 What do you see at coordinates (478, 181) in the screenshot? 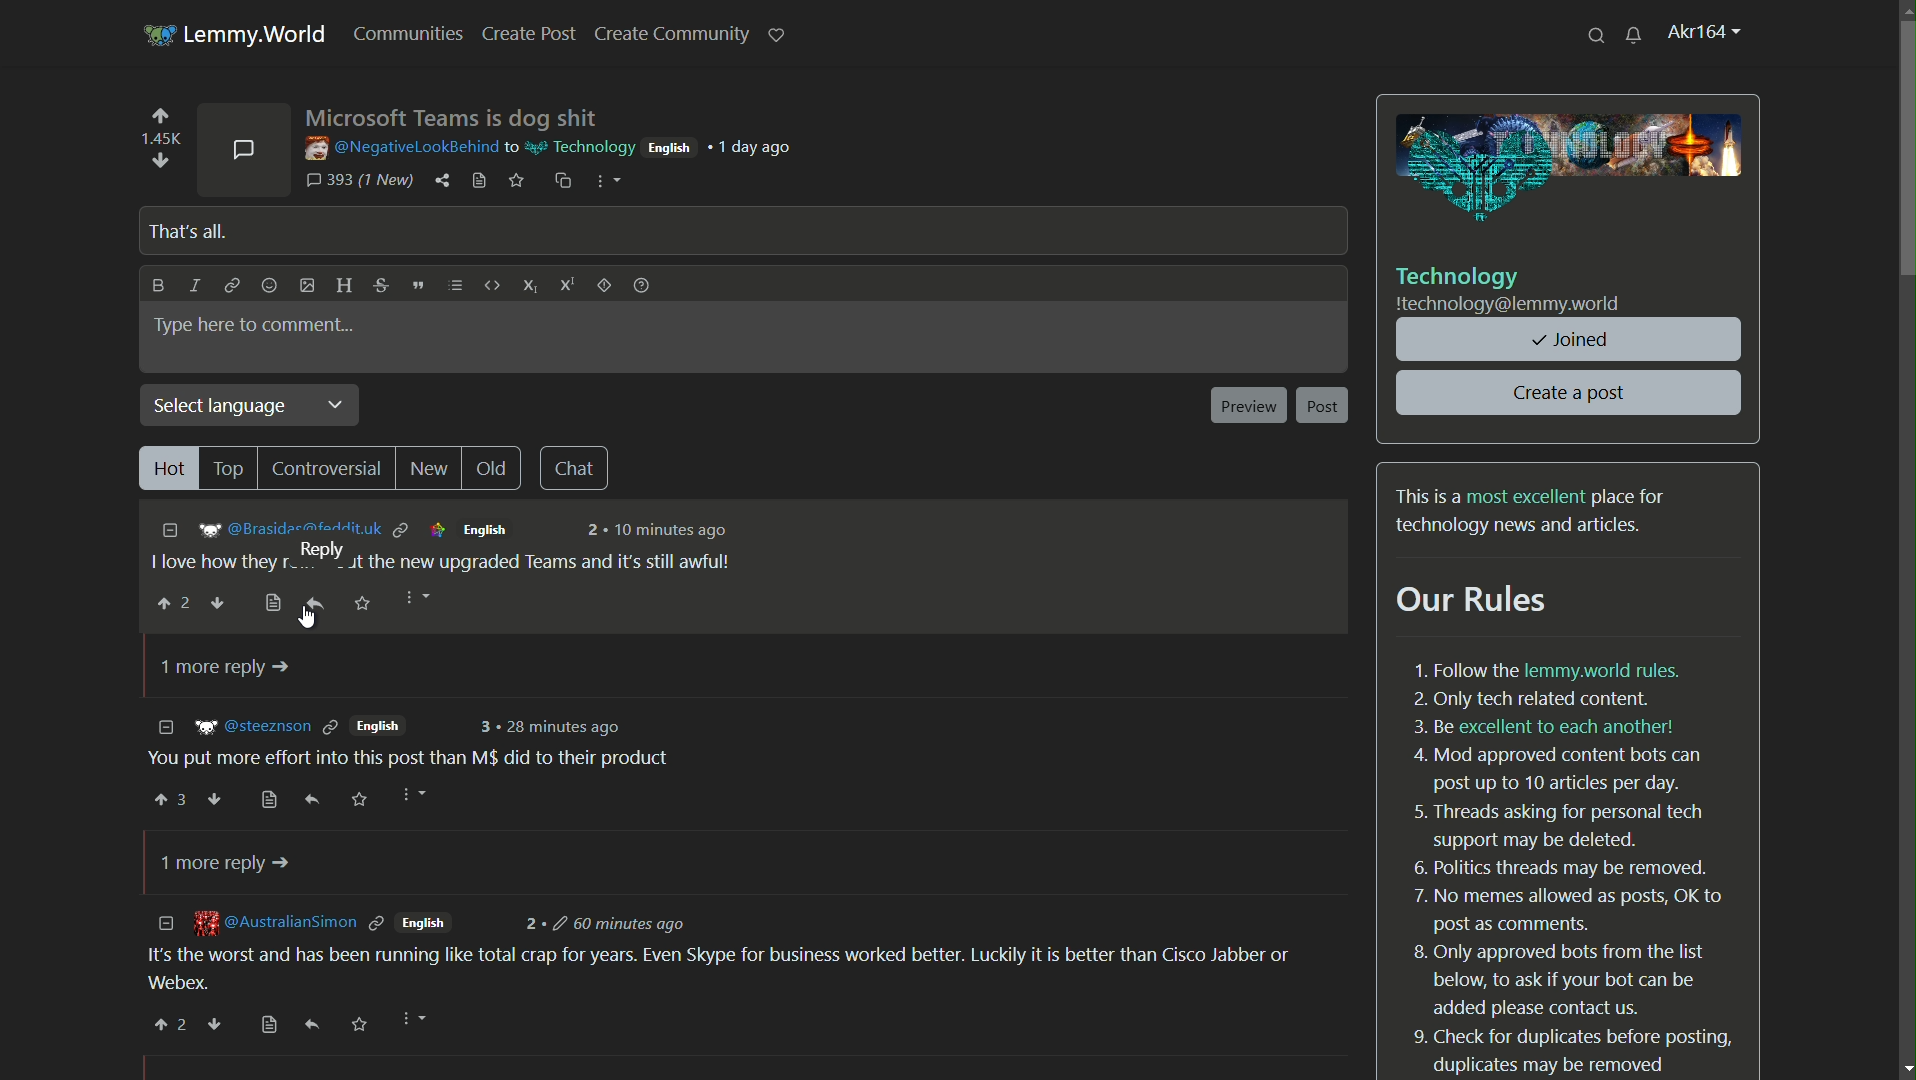
I see `view source` at bounding box center [478, 181].